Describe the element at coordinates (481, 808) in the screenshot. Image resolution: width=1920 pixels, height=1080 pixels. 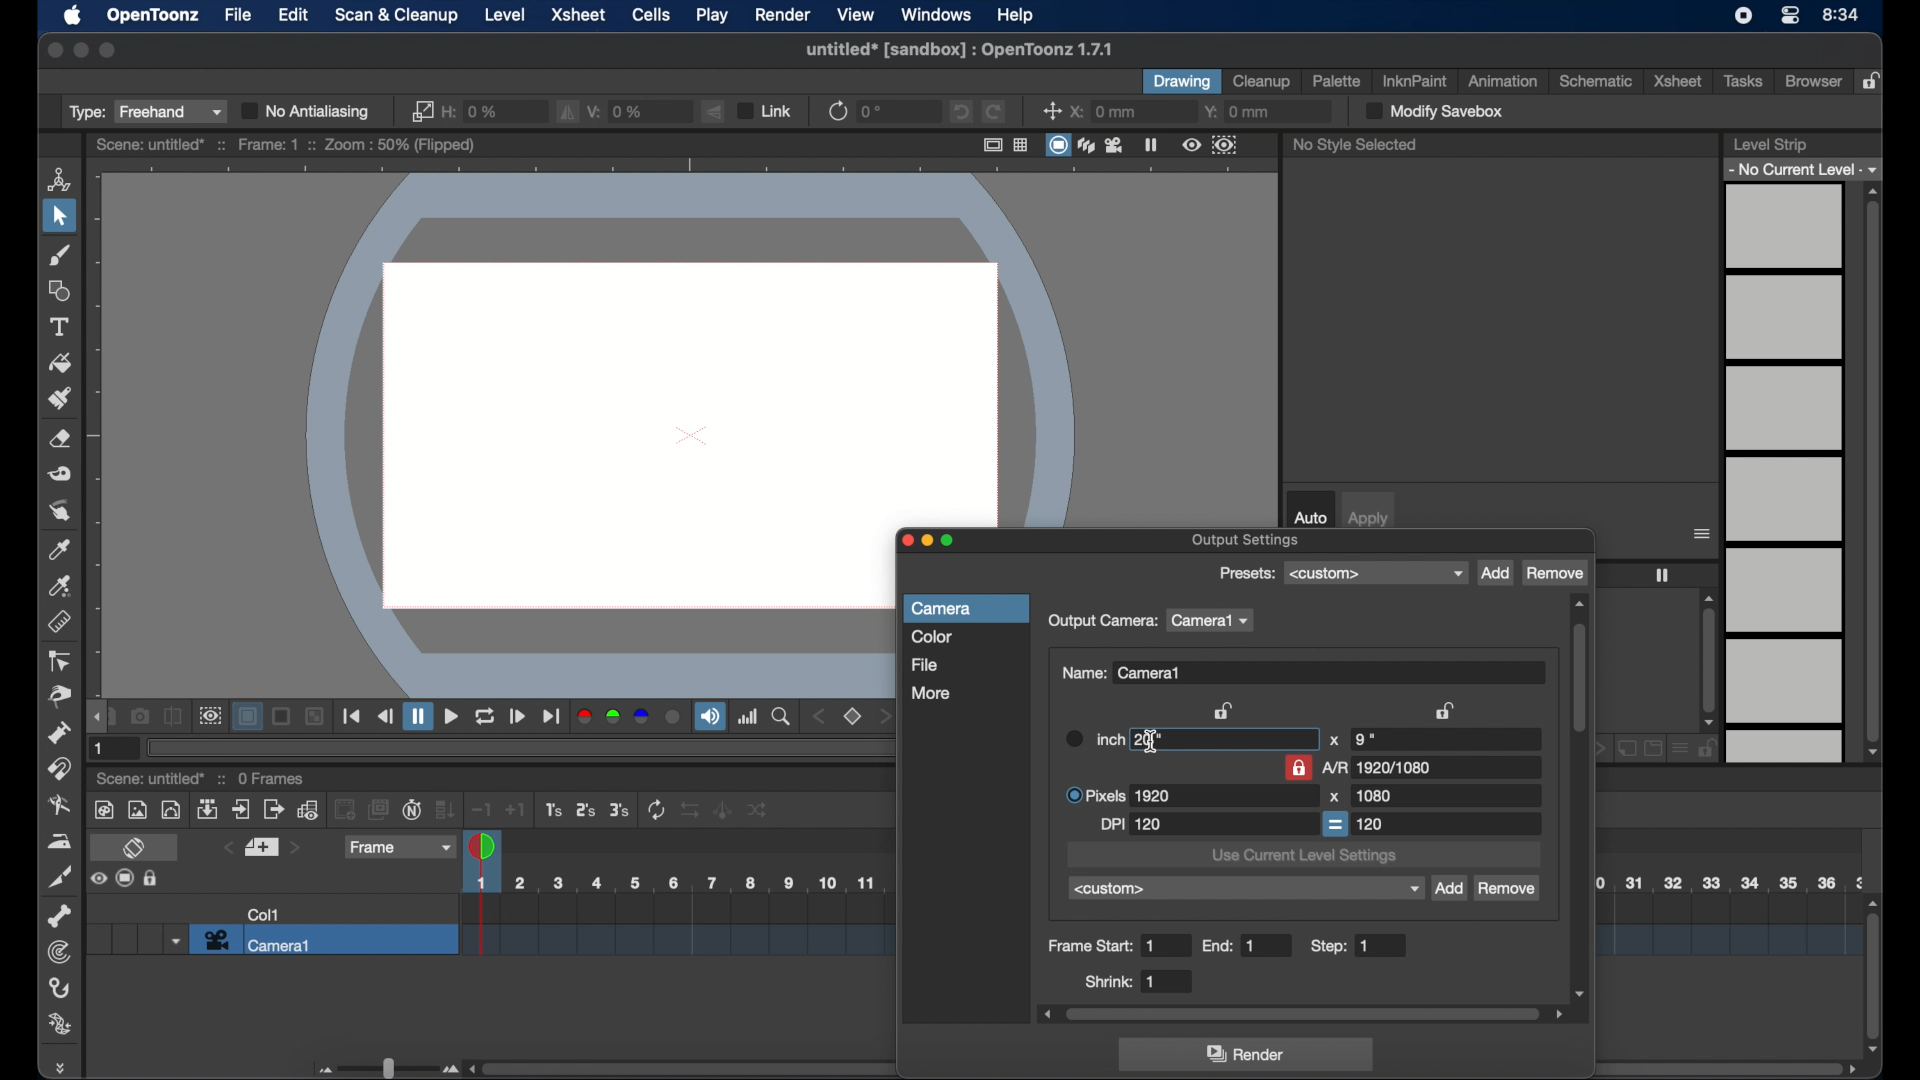
I see `` at that location.